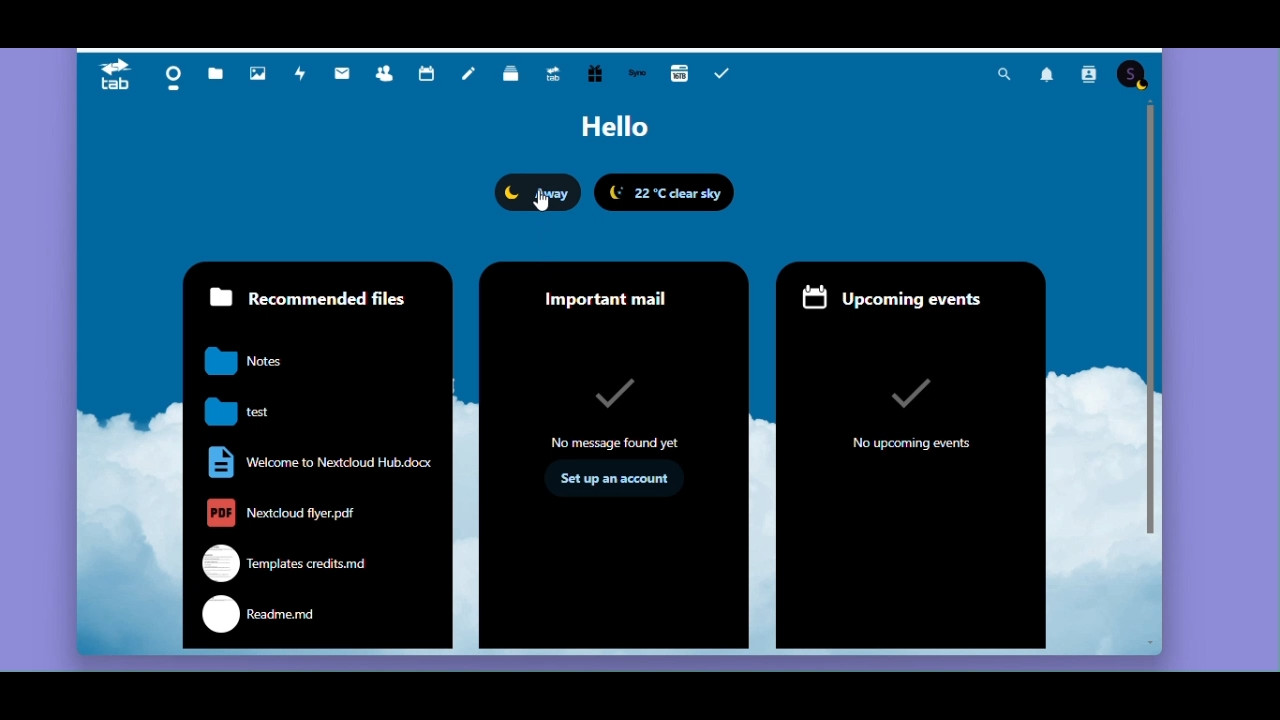 The height and width of the screenshot is (720, 1280). Describe the element at coordinates (111, 80) in the screenshot. I see `` at that location.